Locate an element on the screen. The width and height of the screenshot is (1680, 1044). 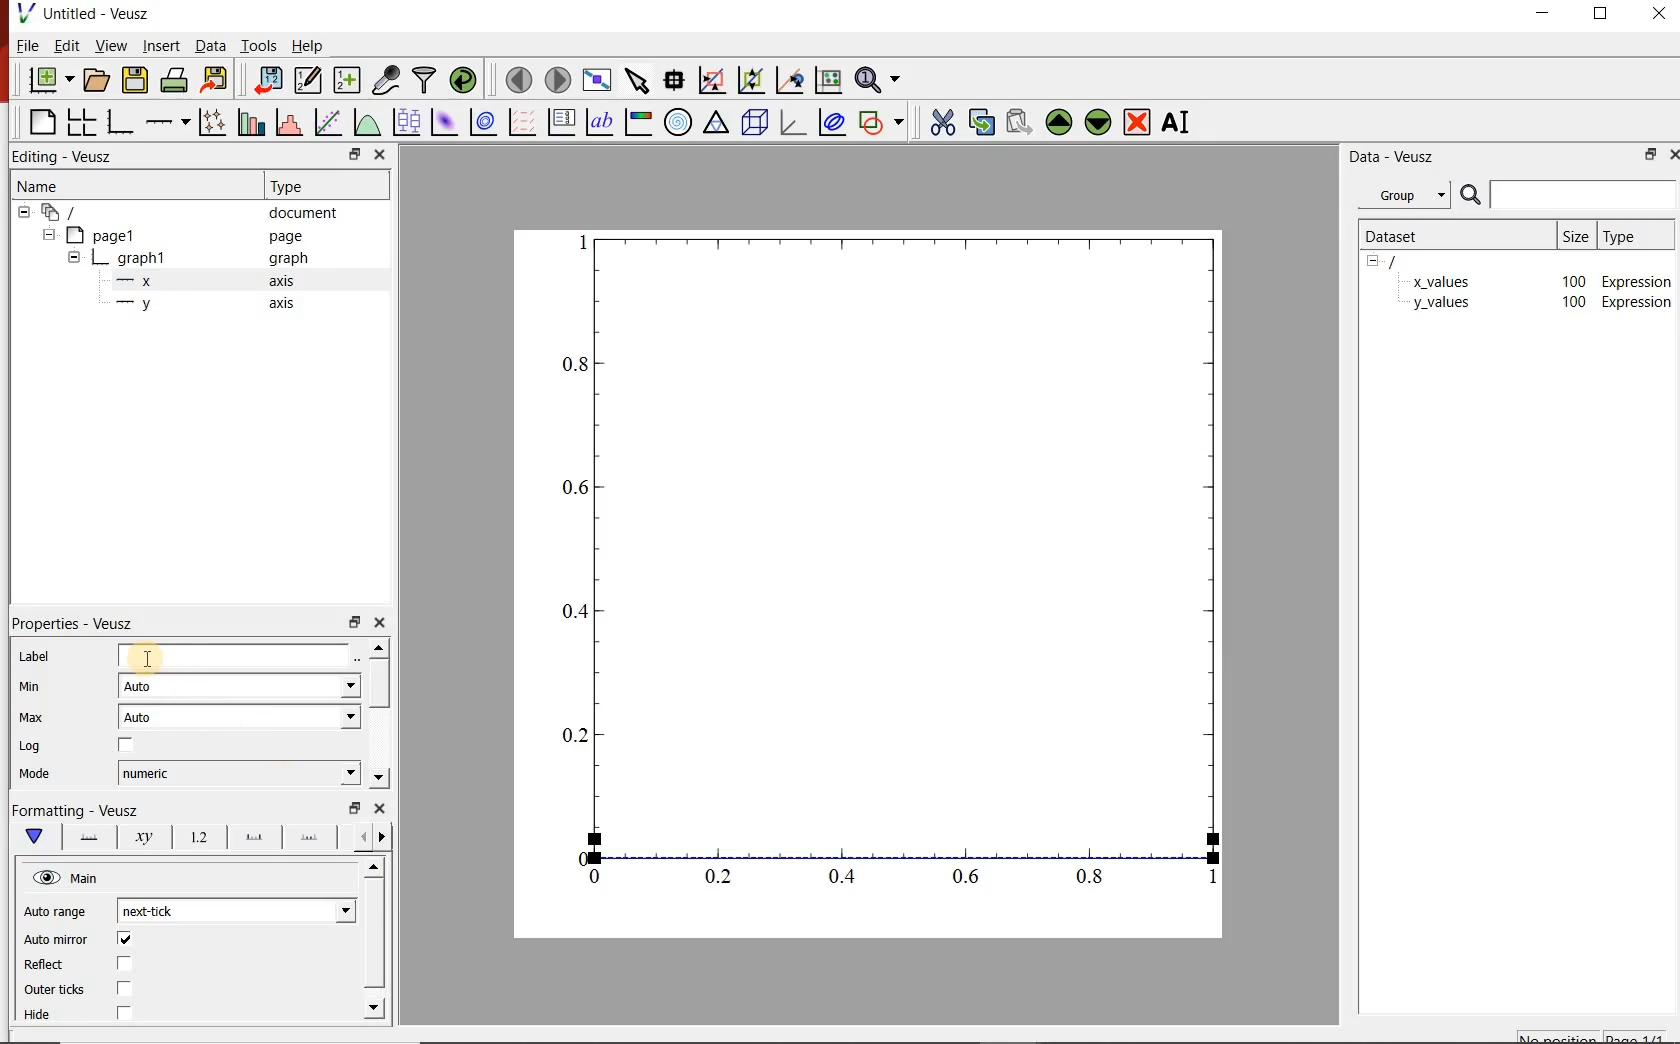
click to reset graph axes is located at coordinates (827, 81).